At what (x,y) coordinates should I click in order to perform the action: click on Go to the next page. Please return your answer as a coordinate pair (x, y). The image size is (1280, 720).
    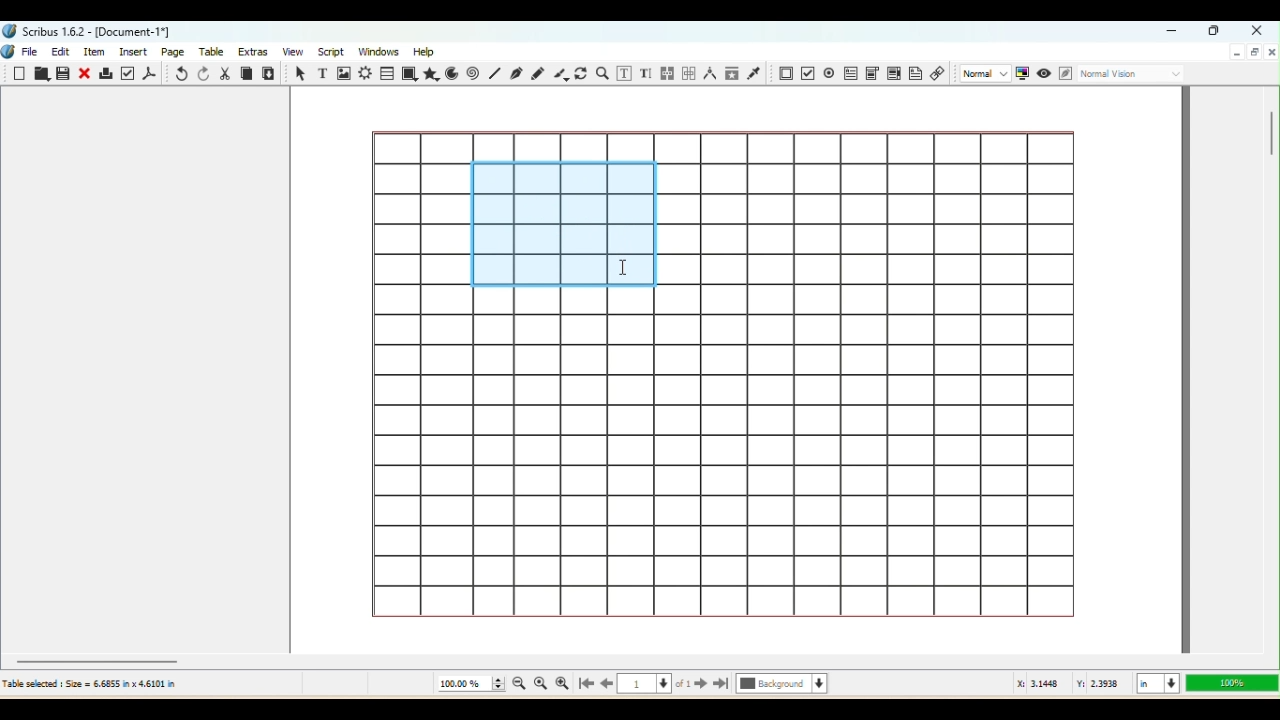
    Looking at the image, I should click on (701, 685).